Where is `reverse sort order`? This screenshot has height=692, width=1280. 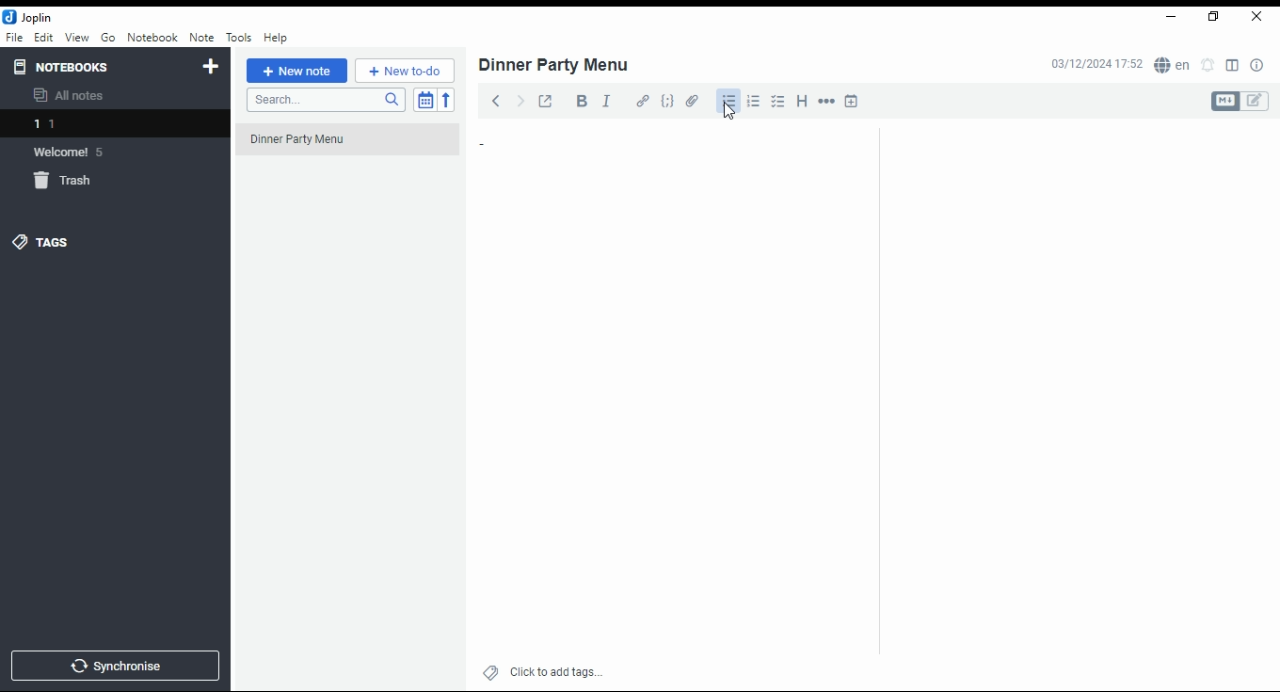
reverse sort order is located at coordinates (448, 99).